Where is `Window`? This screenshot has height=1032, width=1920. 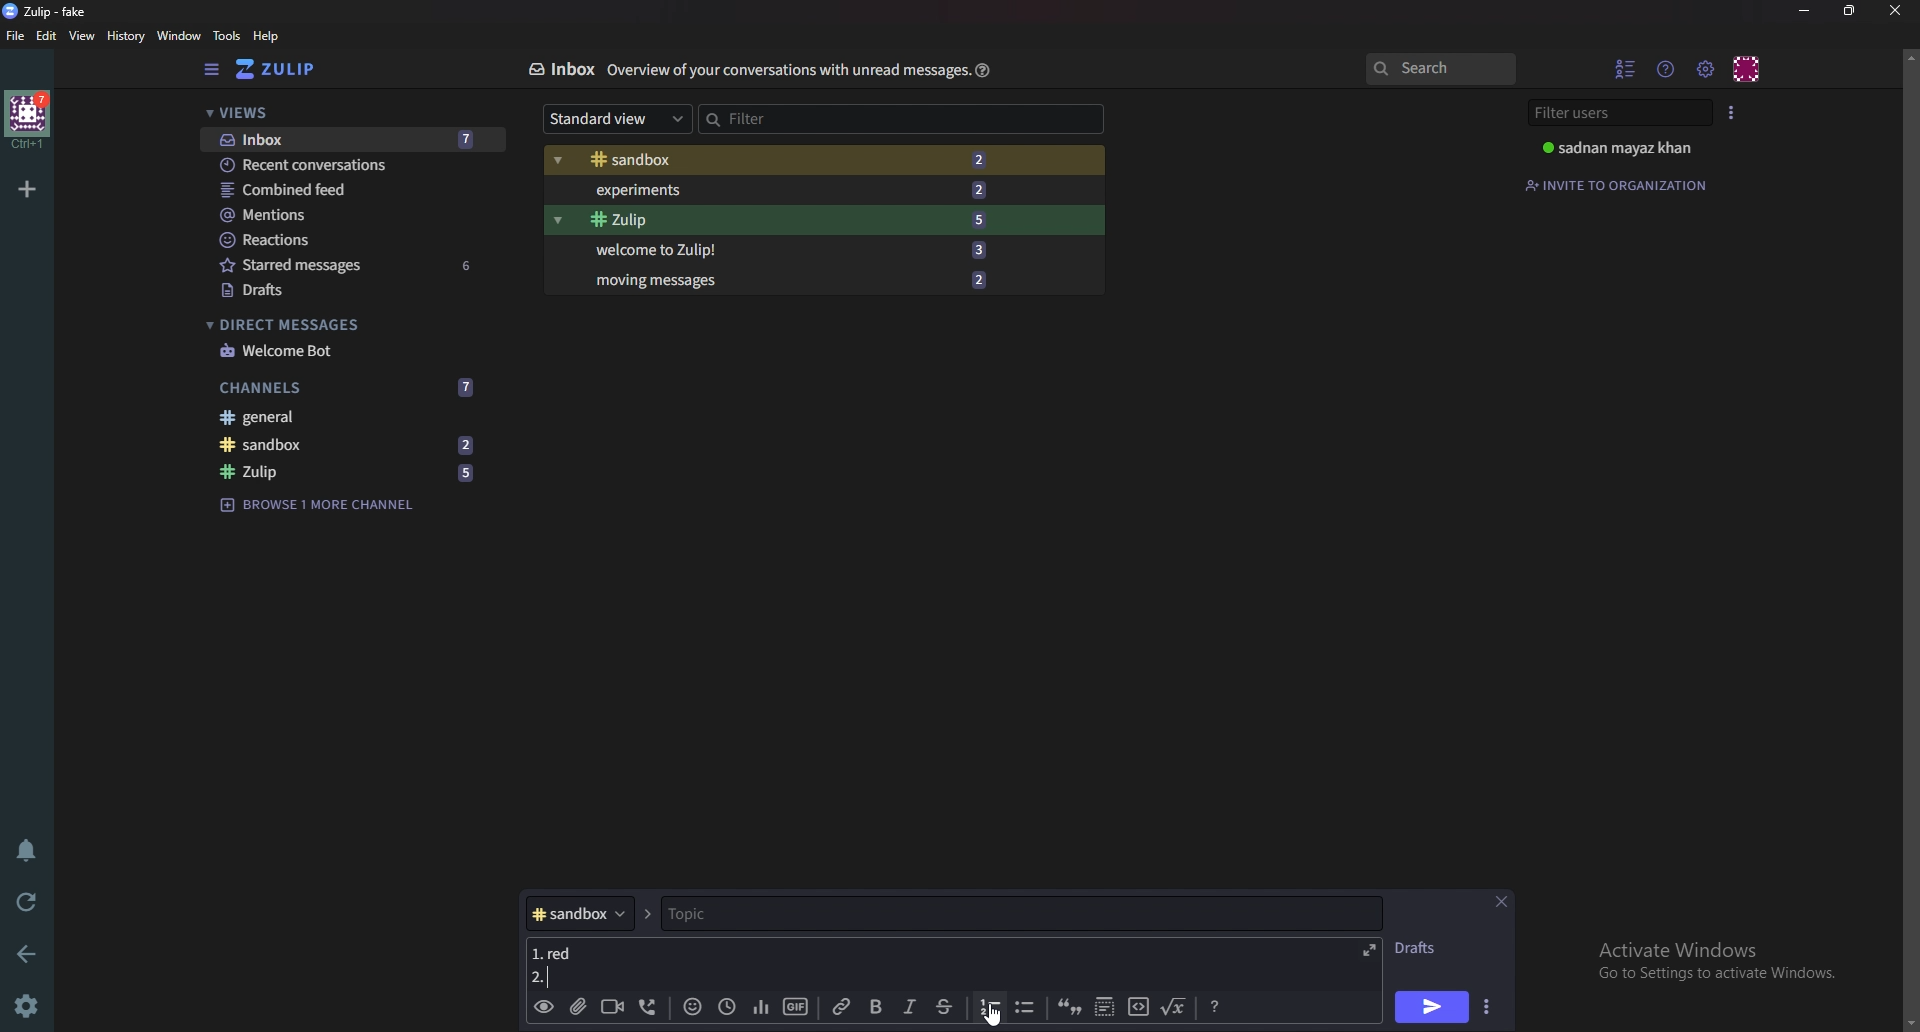
Window is located at coordinates (176, 35).